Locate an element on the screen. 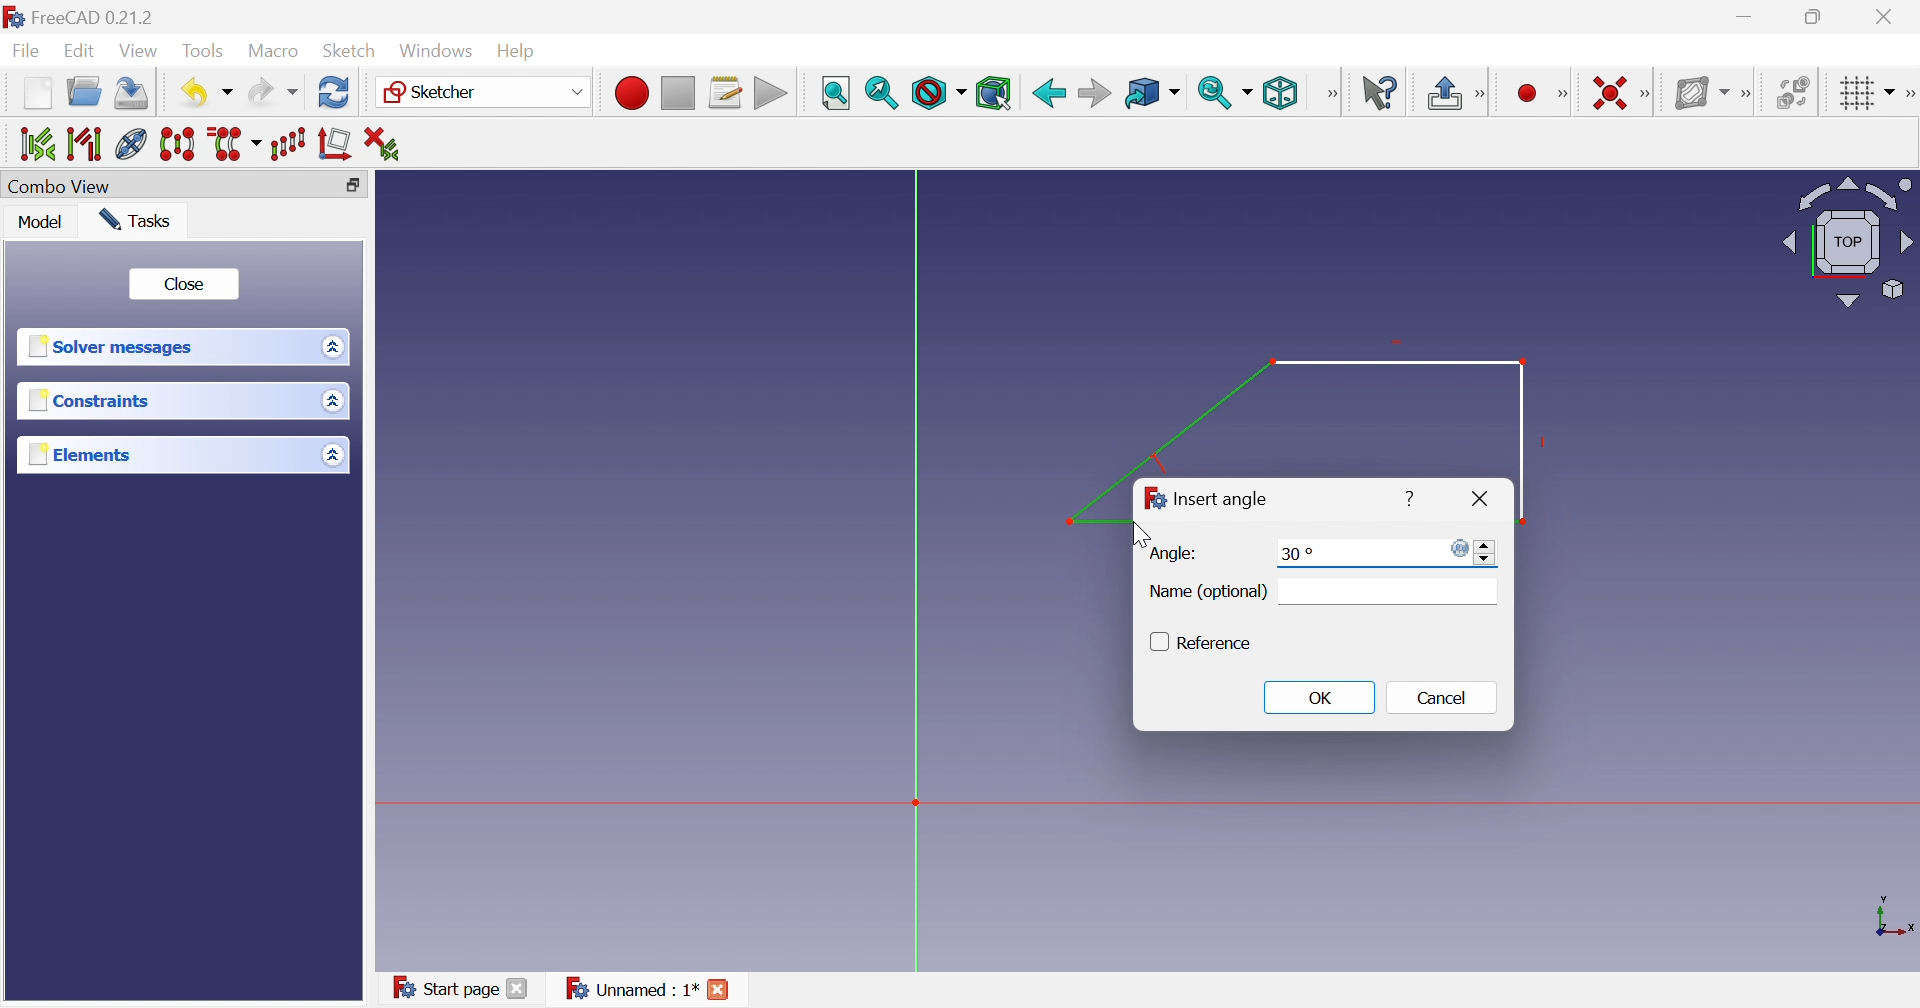 This screenshot has height=1008, width=1920. Help is located at coordinates (1406, 500).